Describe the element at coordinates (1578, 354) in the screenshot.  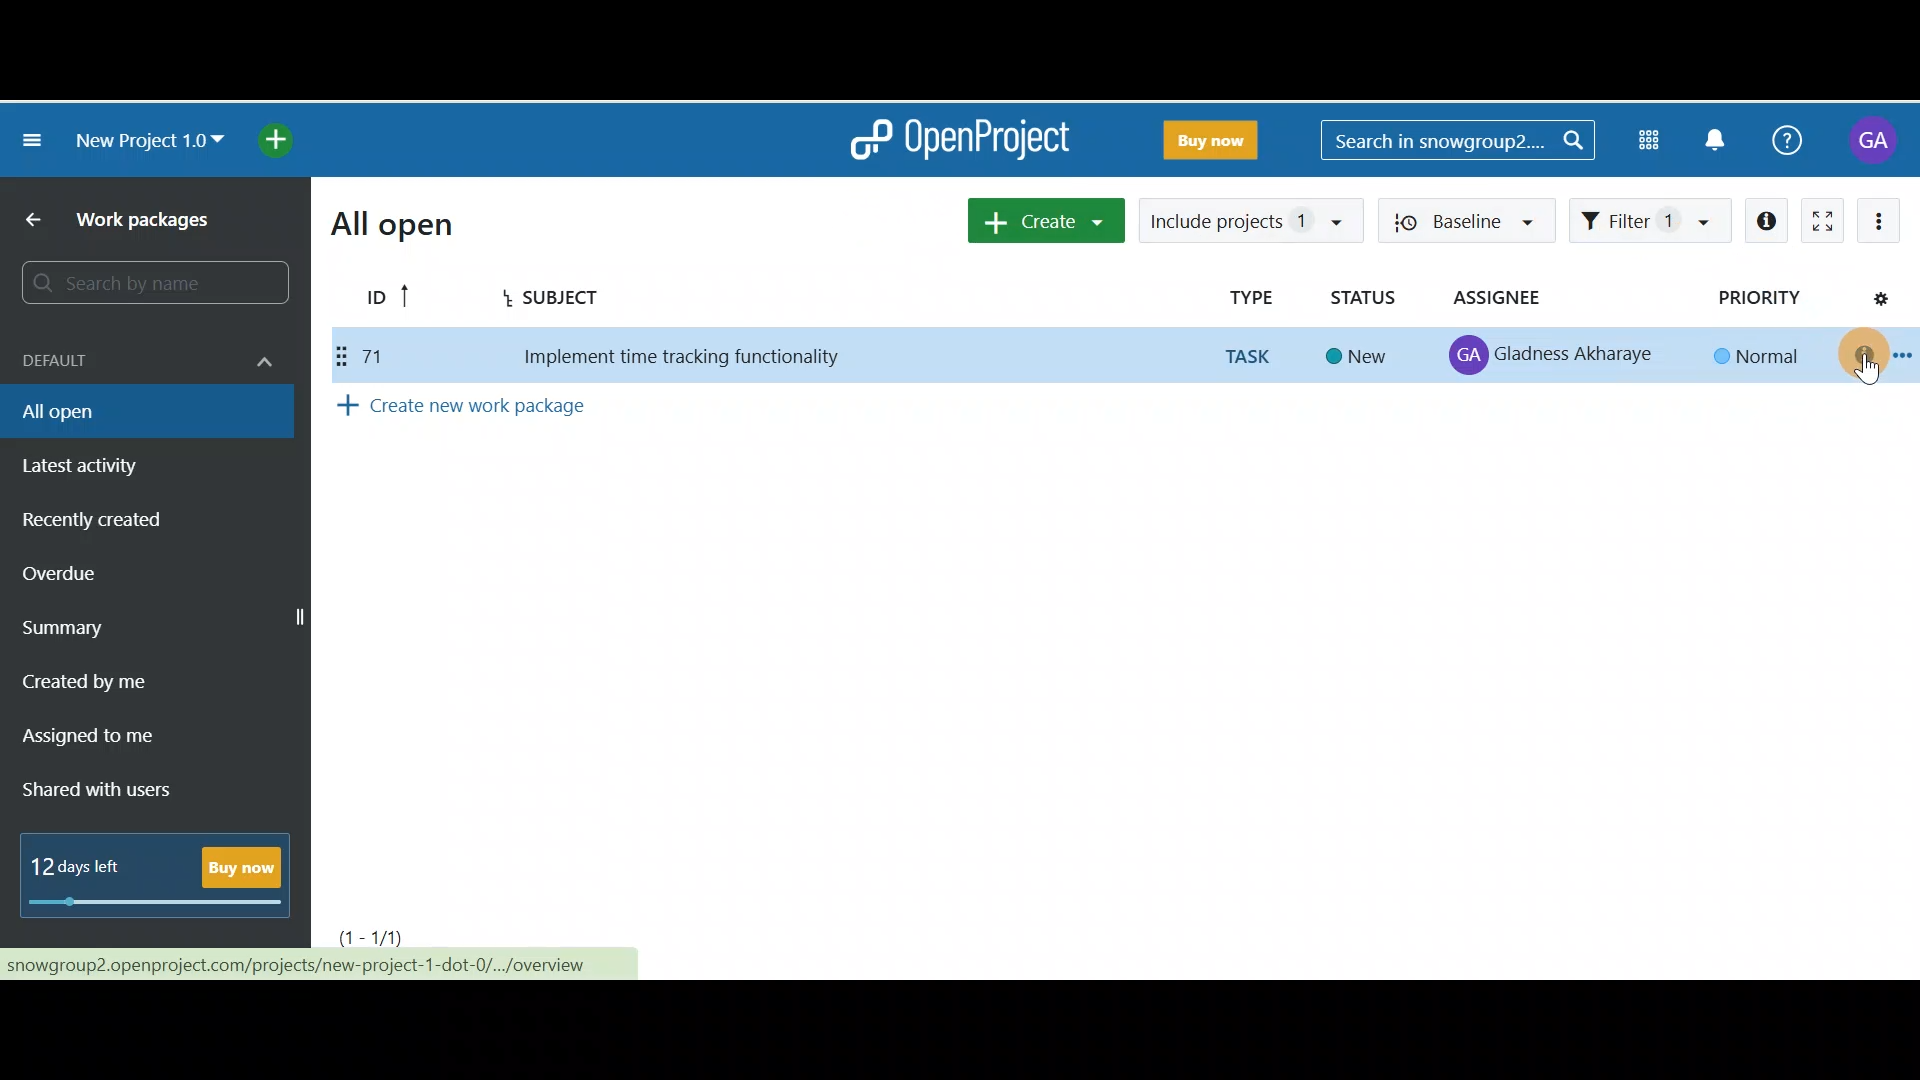
I see `Gladness Akharaye` at that location.